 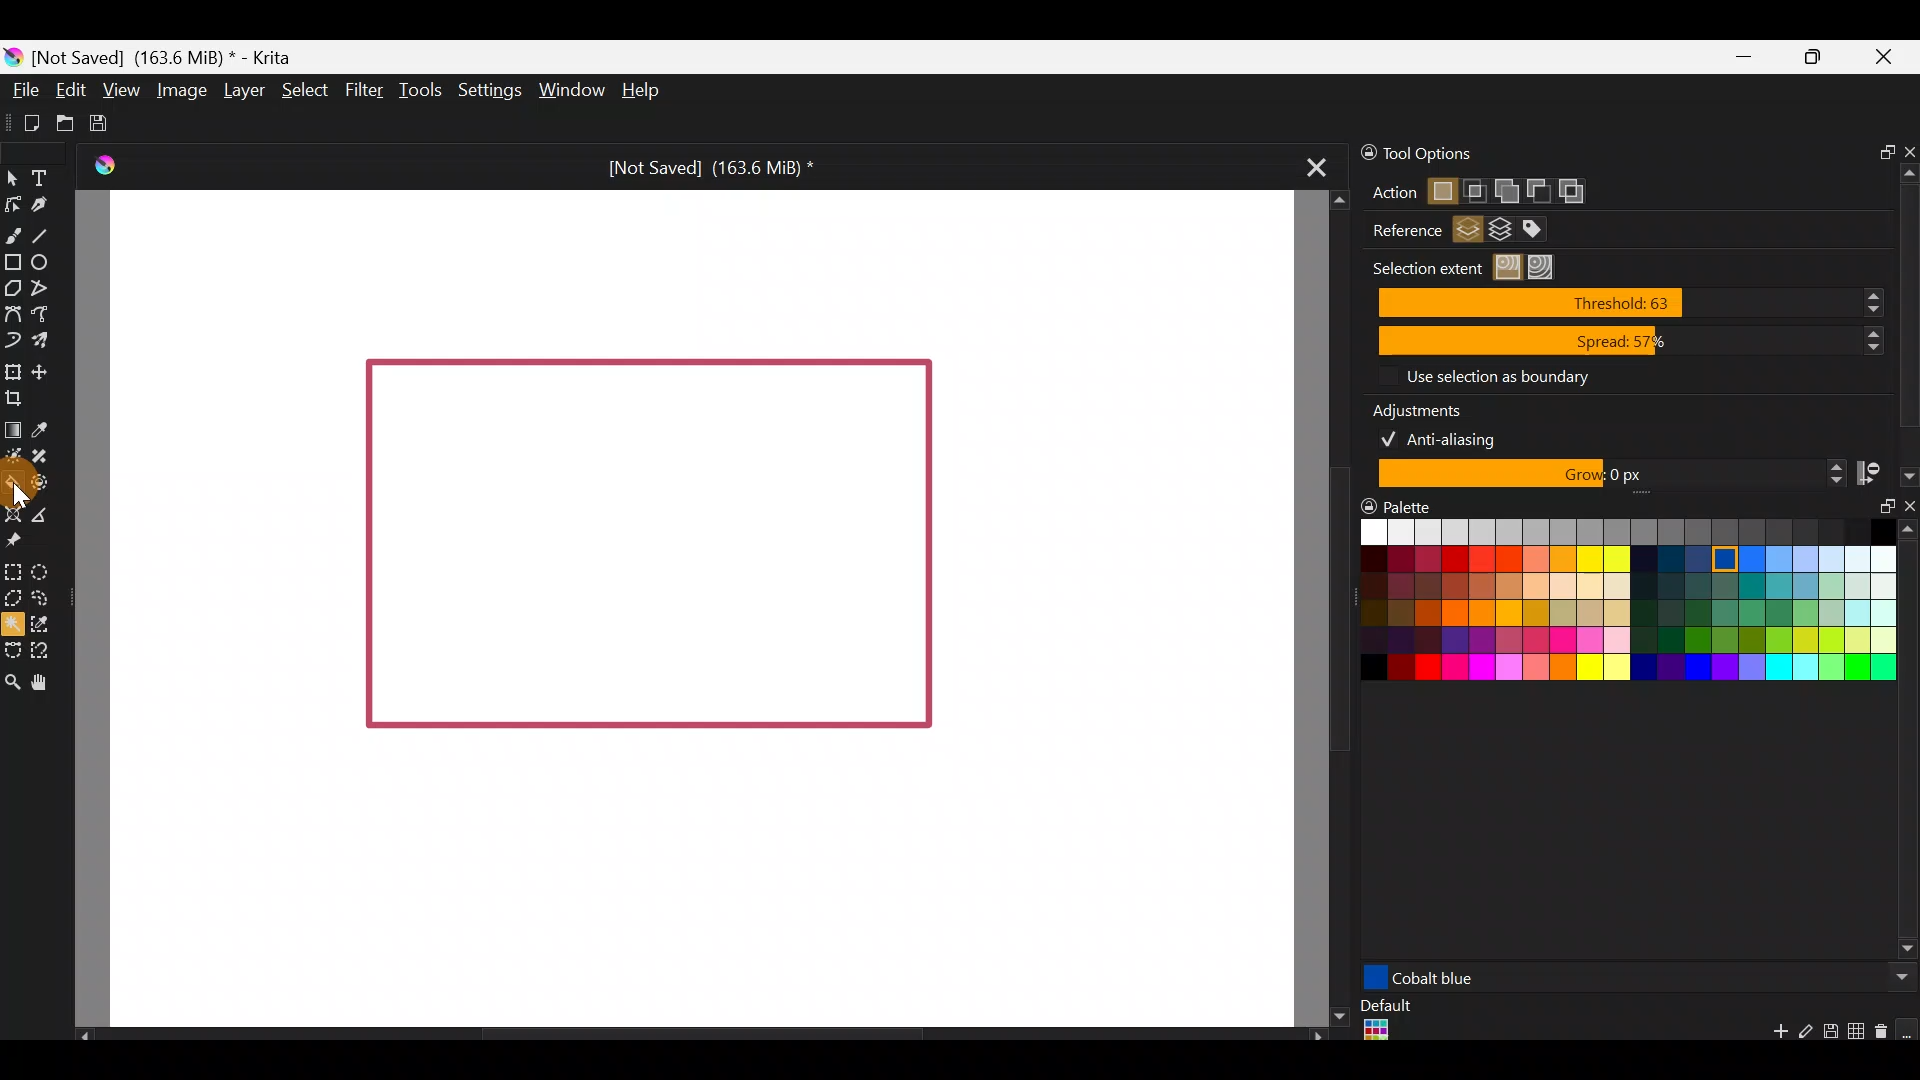 I want to click on Similar colour selection tool, so click(x=55, y=623).